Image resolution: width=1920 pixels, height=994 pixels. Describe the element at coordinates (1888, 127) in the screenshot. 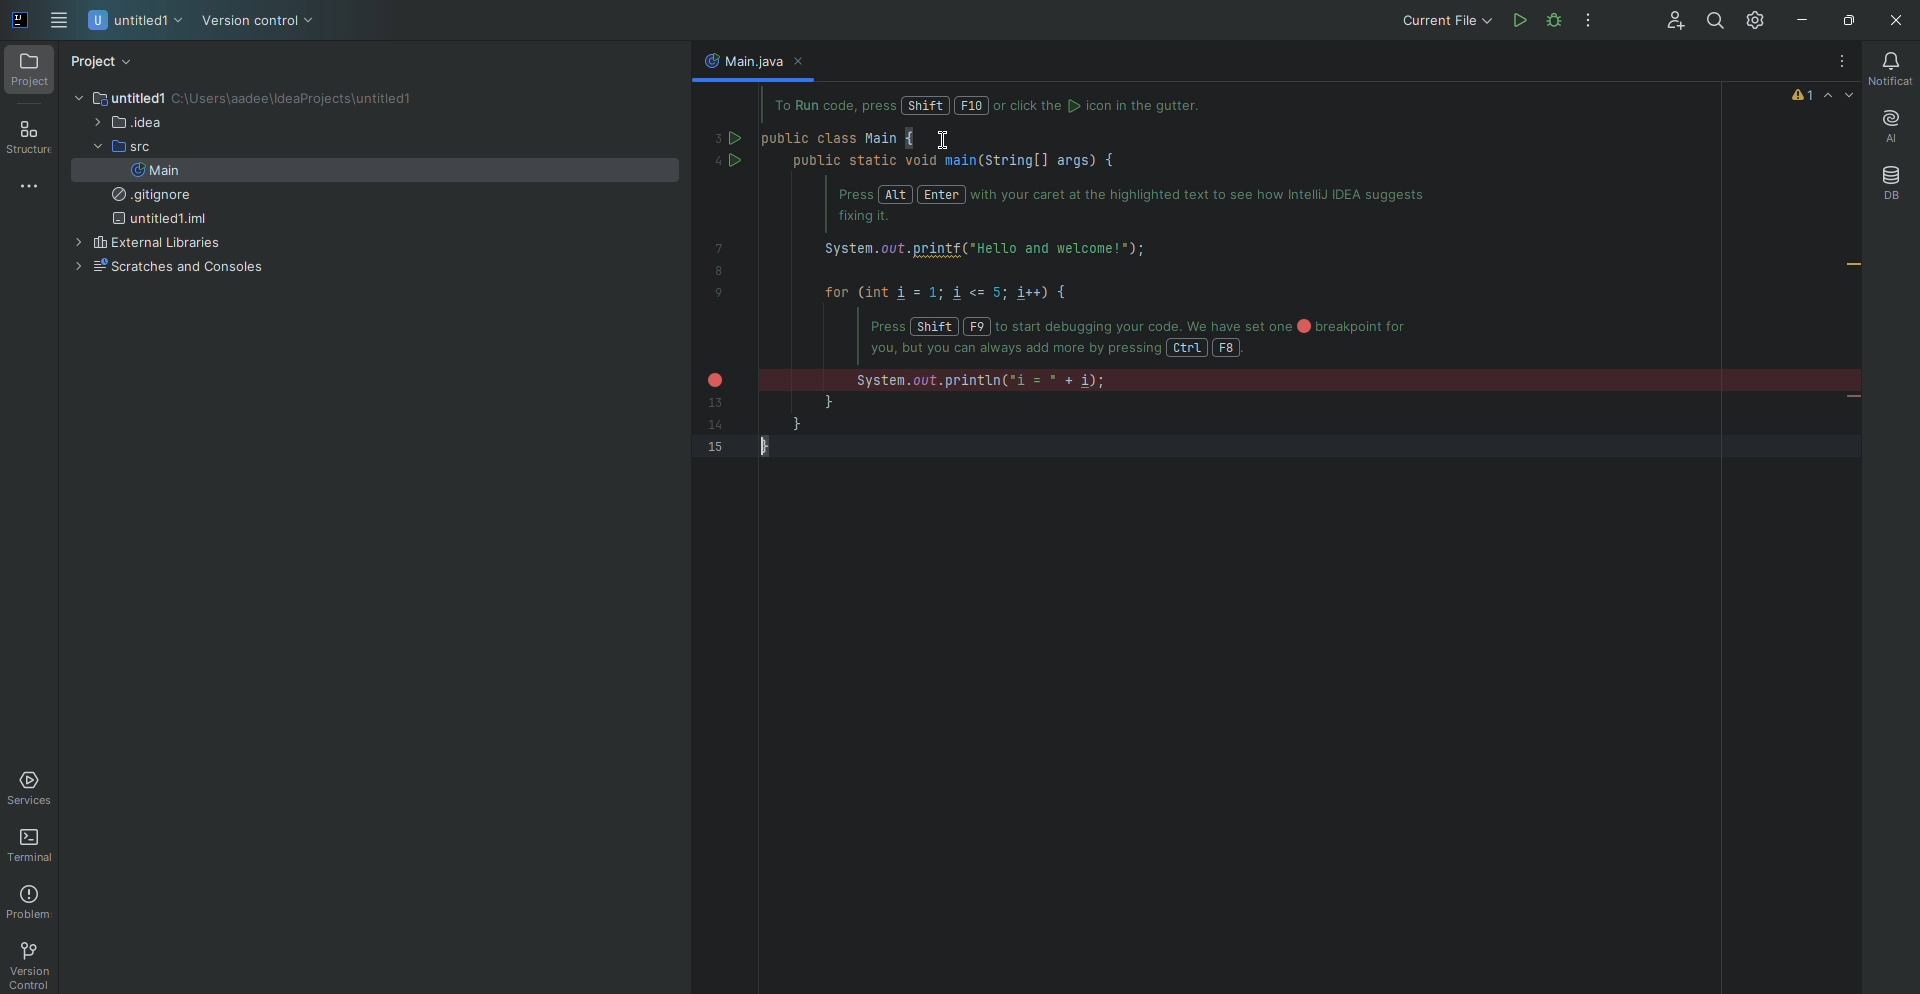

I see `AI` at that location.